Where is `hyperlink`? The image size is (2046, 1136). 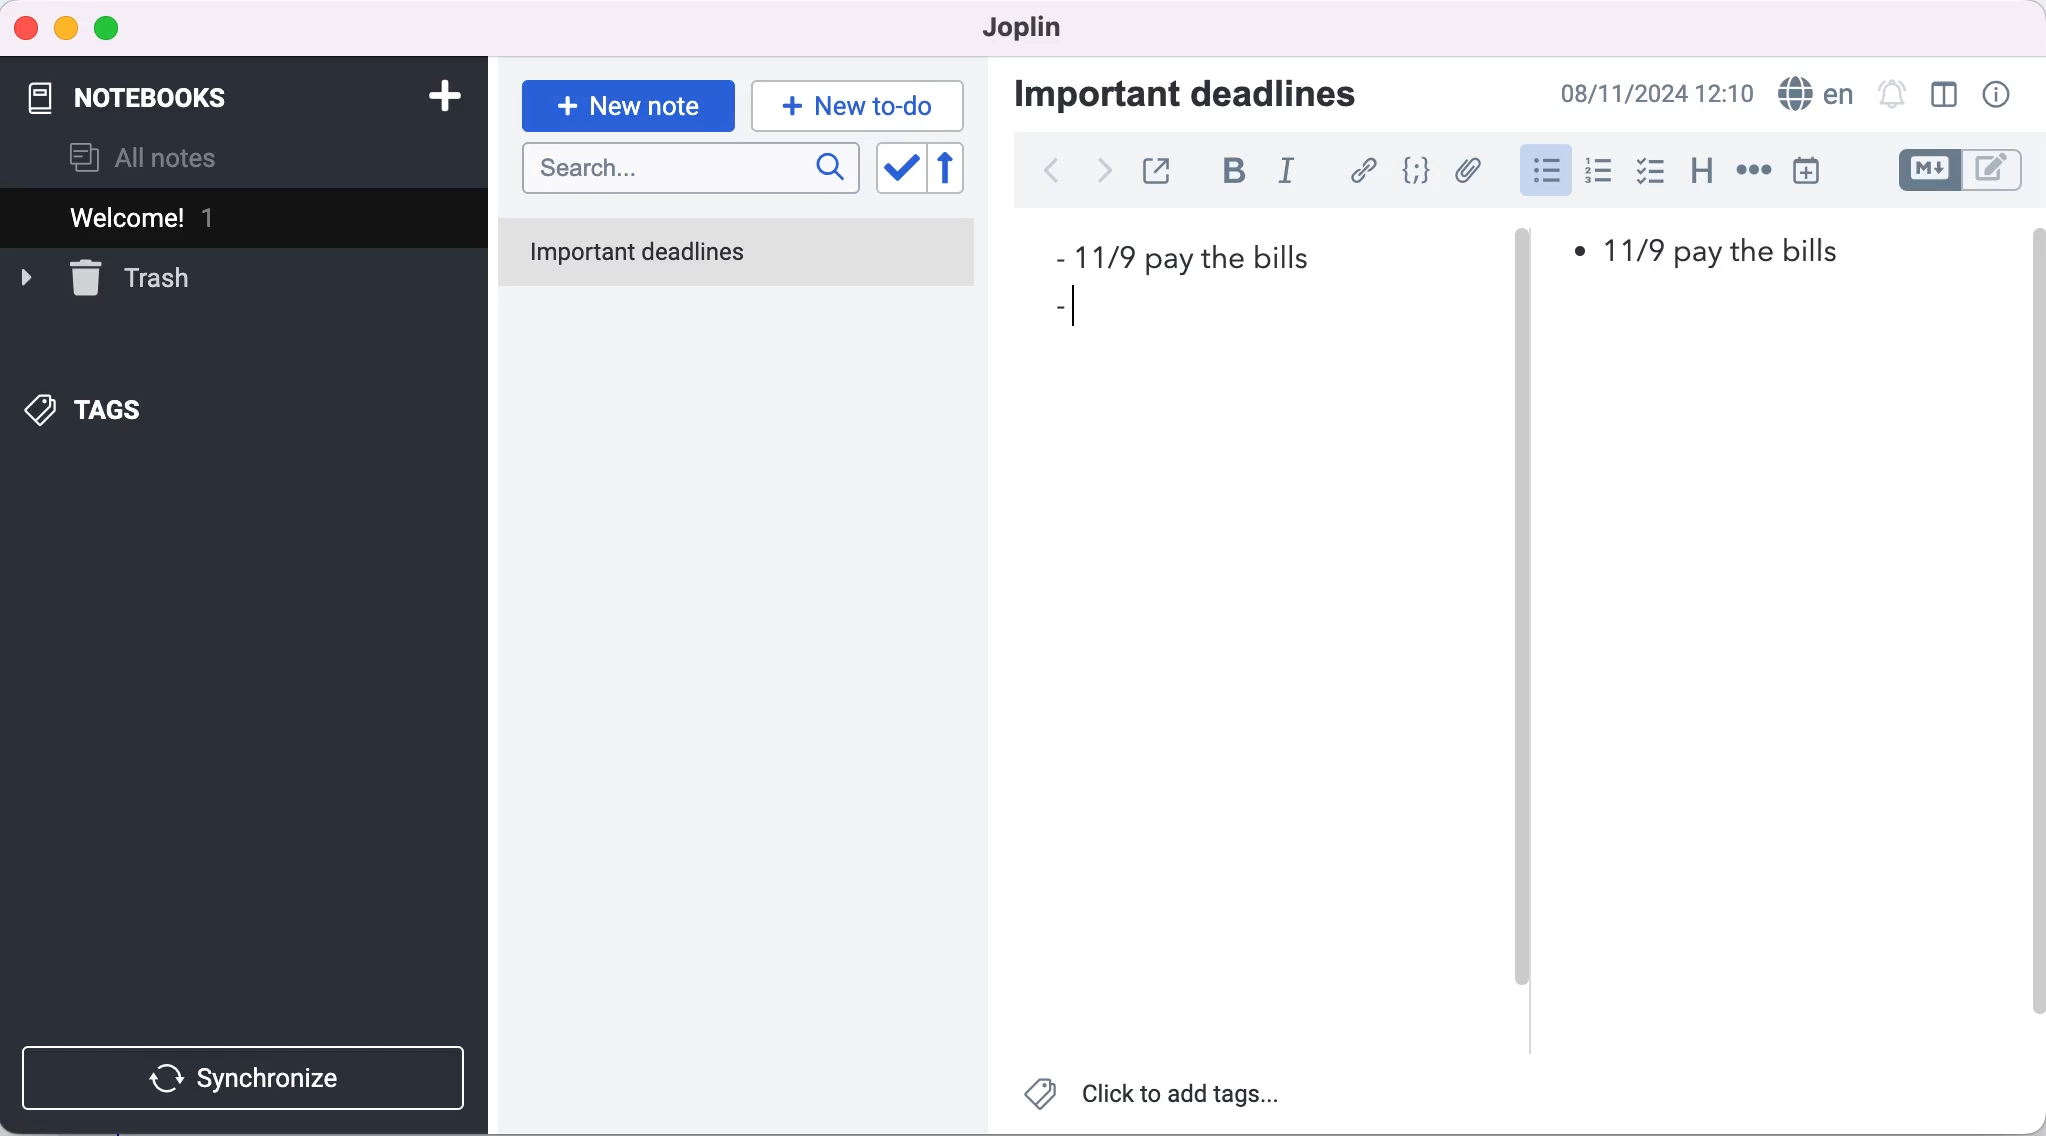
hyperlink is located at coordinates (1357, 173).